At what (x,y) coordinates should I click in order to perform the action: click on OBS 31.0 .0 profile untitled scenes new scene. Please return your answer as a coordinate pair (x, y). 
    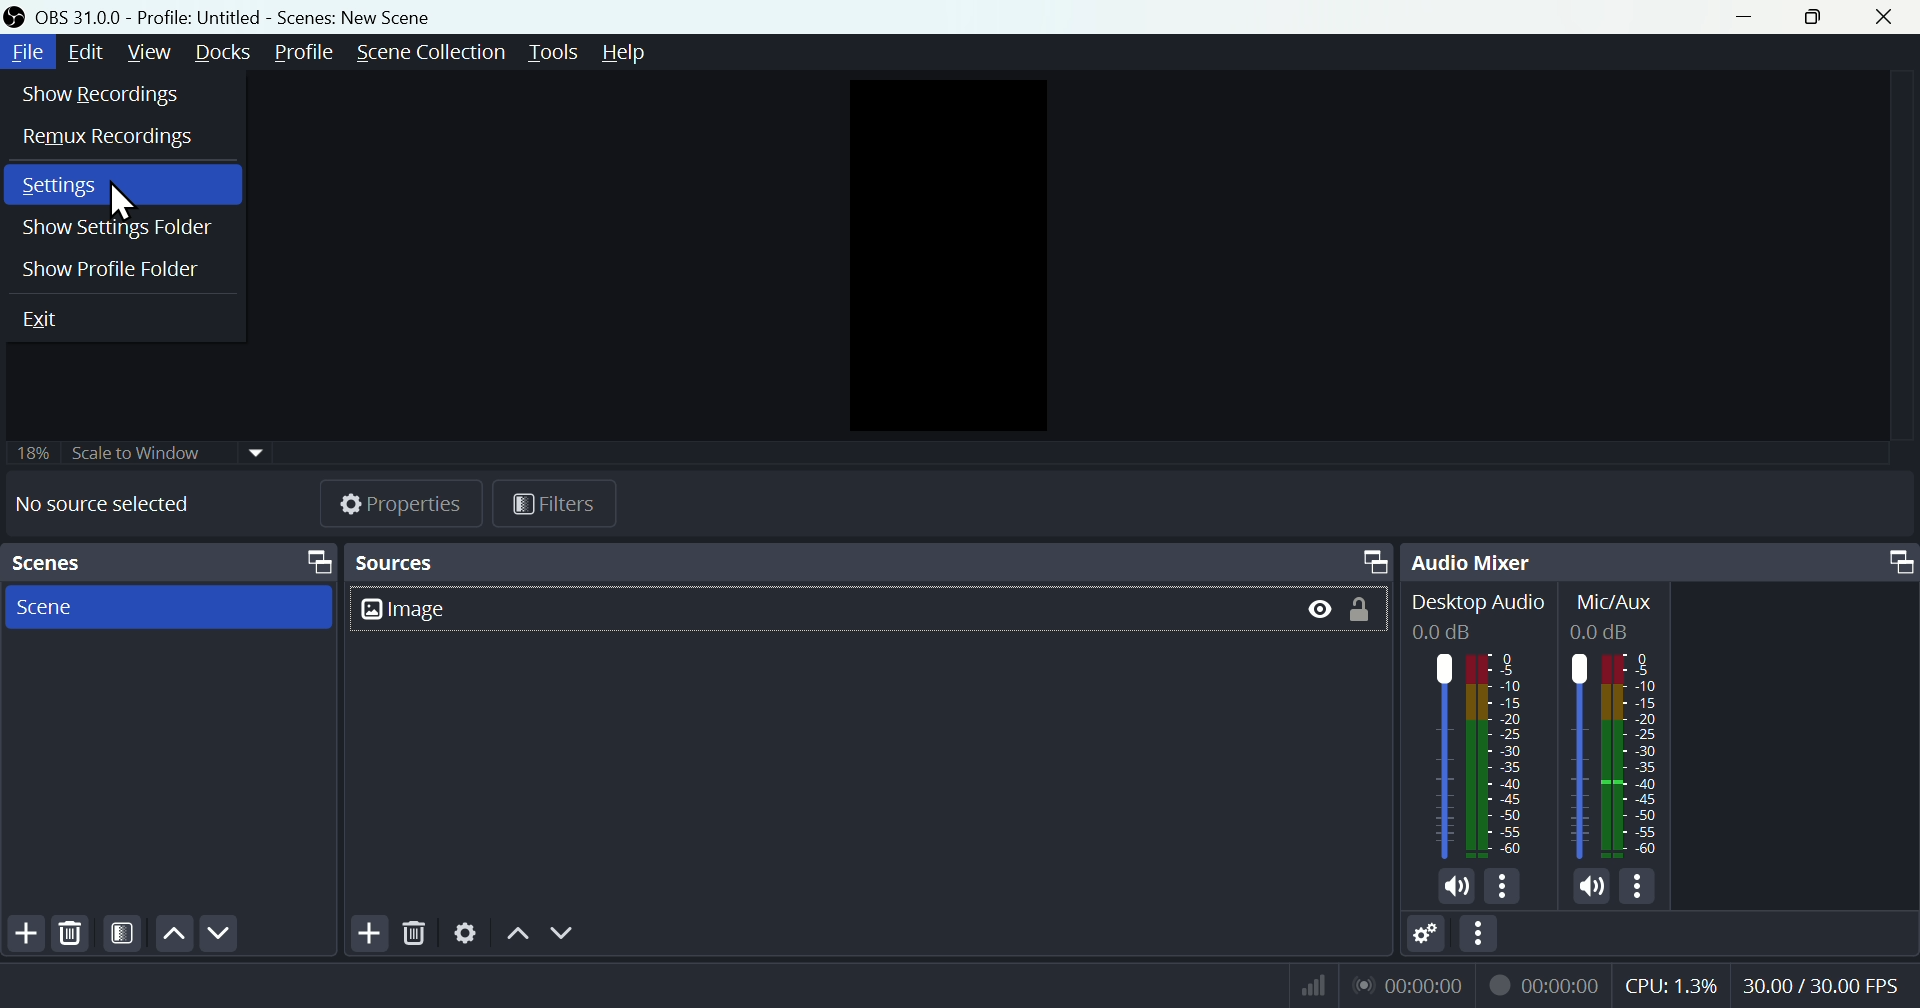
    Looking at the image, I should click on (281, 15).